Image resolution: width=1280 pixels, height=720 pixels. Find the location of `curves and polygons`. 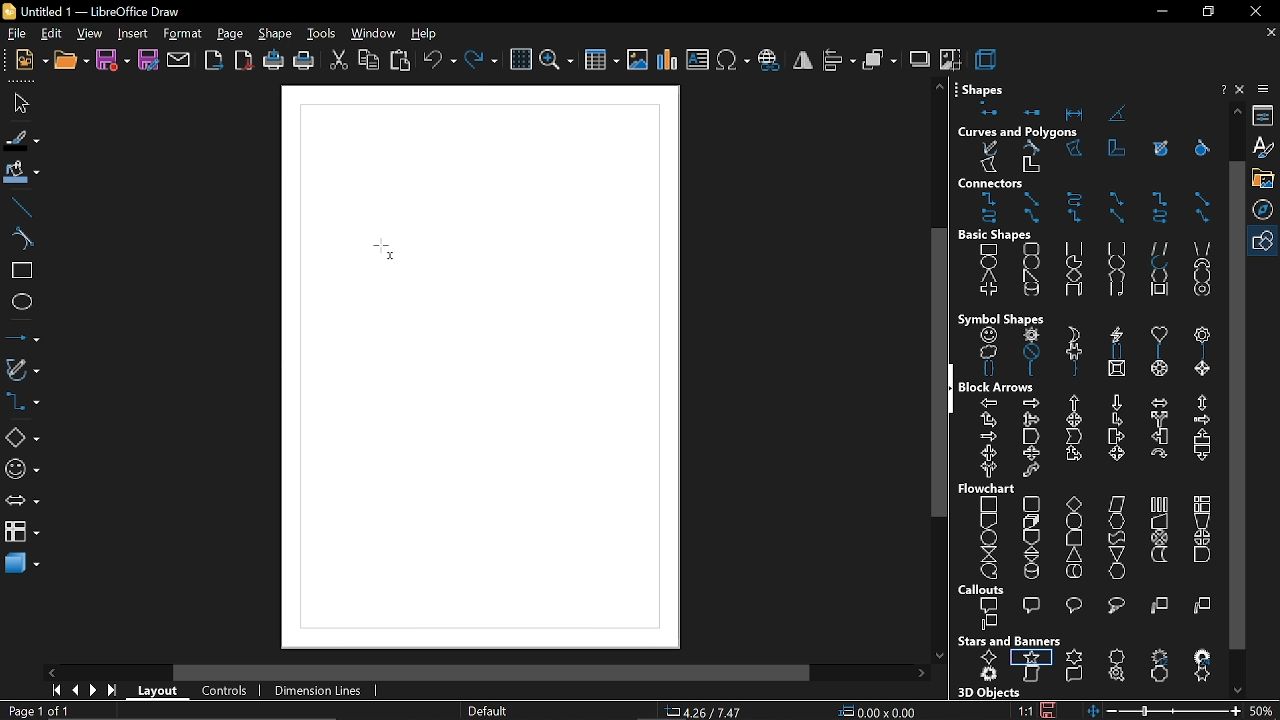

curves and polygons is located at coordinates (1085, 156).